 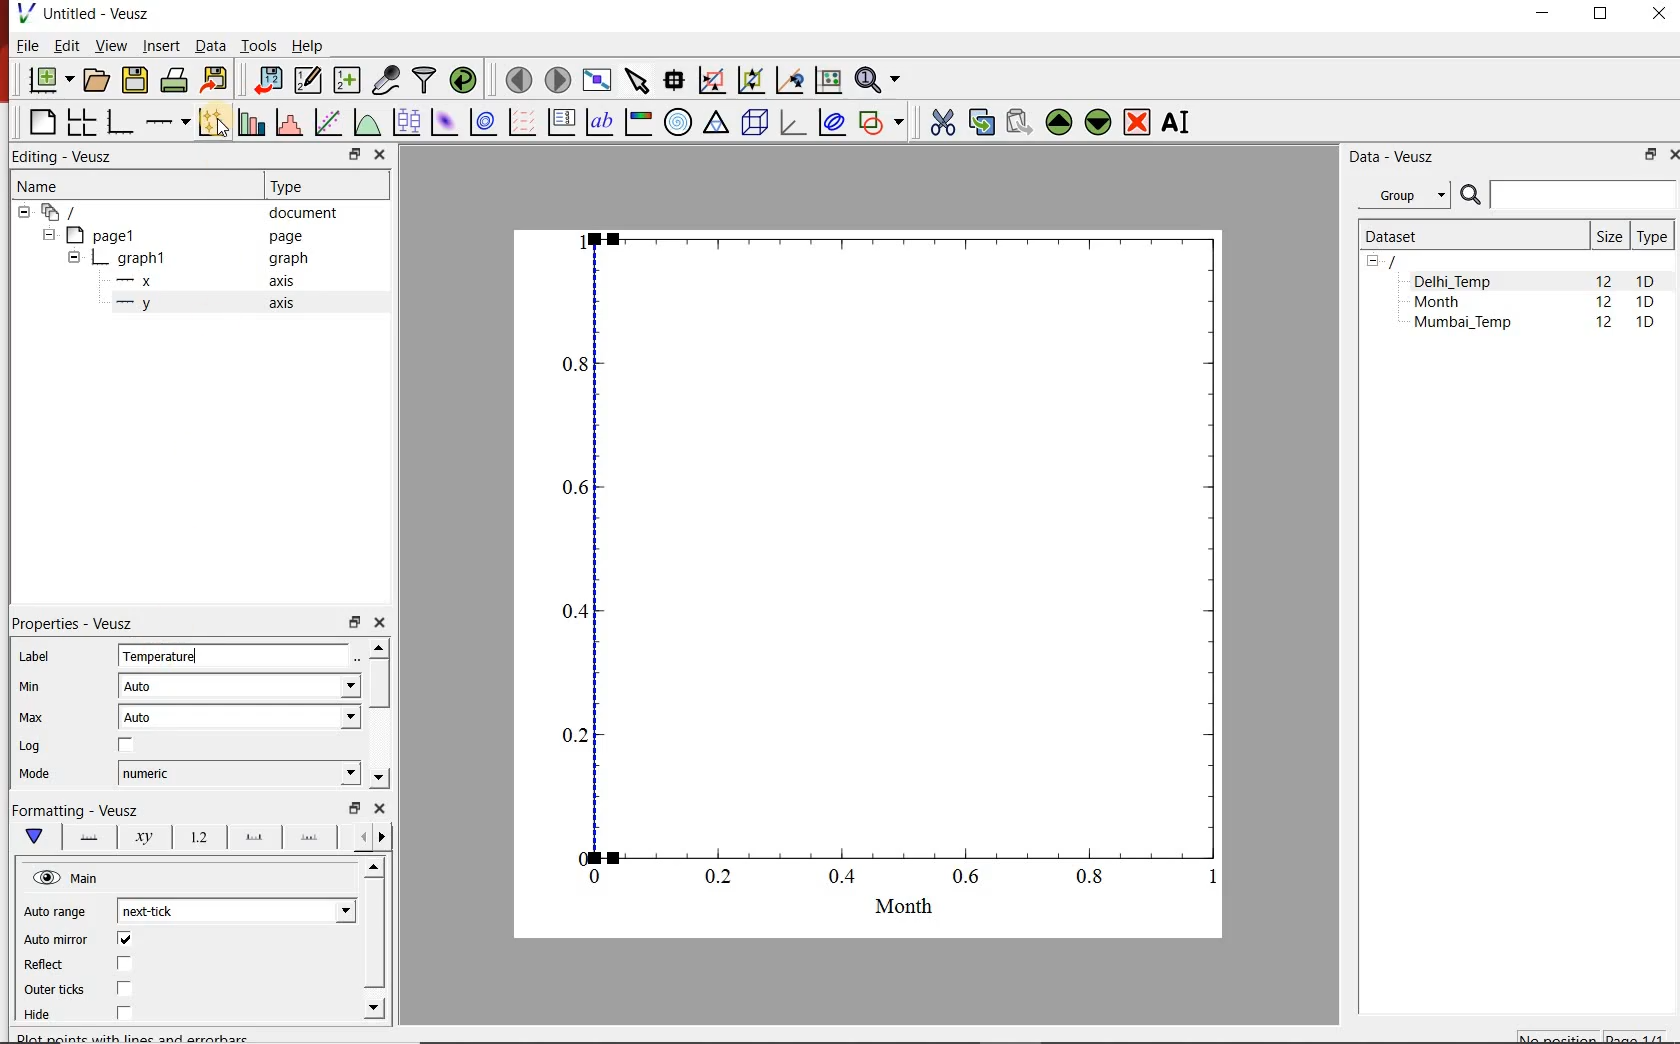 I want to click on 3d scene, so click(x=753, y=123).